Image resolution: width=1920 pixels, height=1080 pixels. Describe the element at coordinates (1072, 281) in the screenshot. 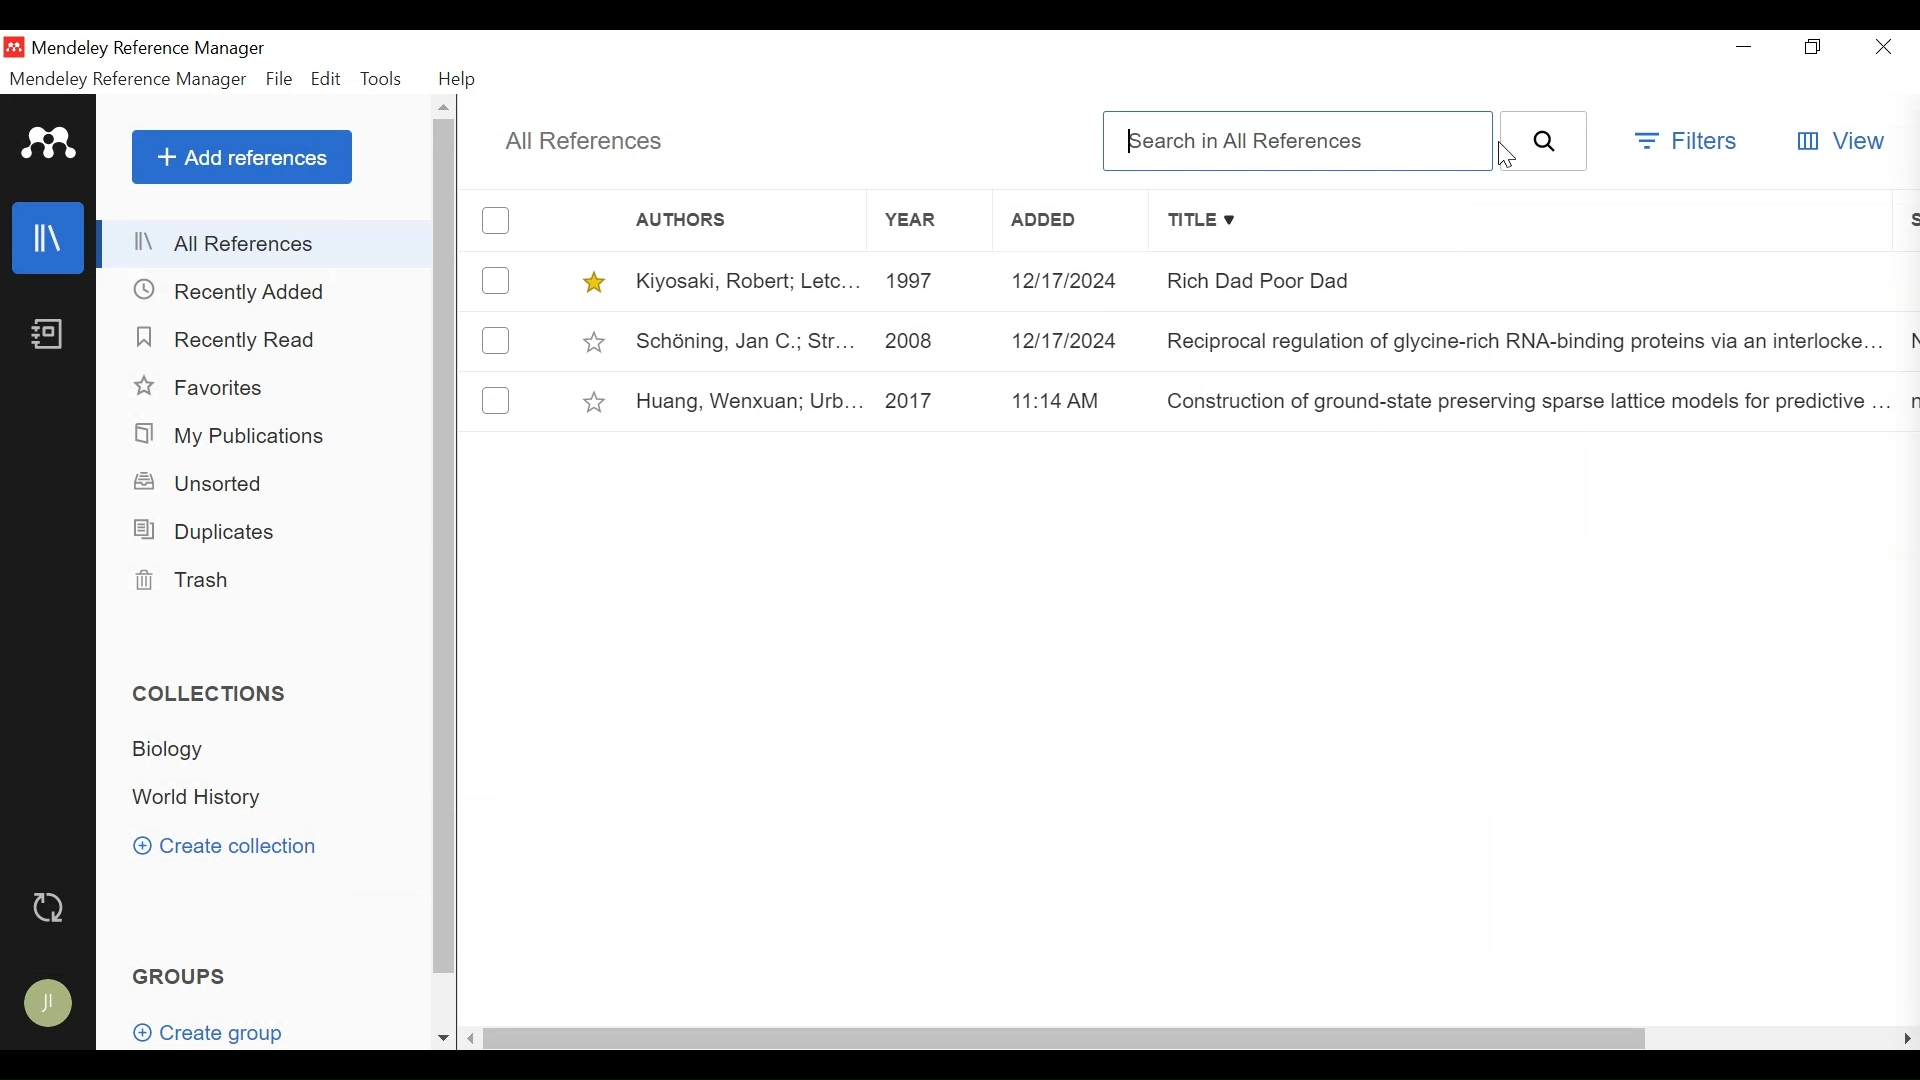

I see `12/17/2024` at that location.